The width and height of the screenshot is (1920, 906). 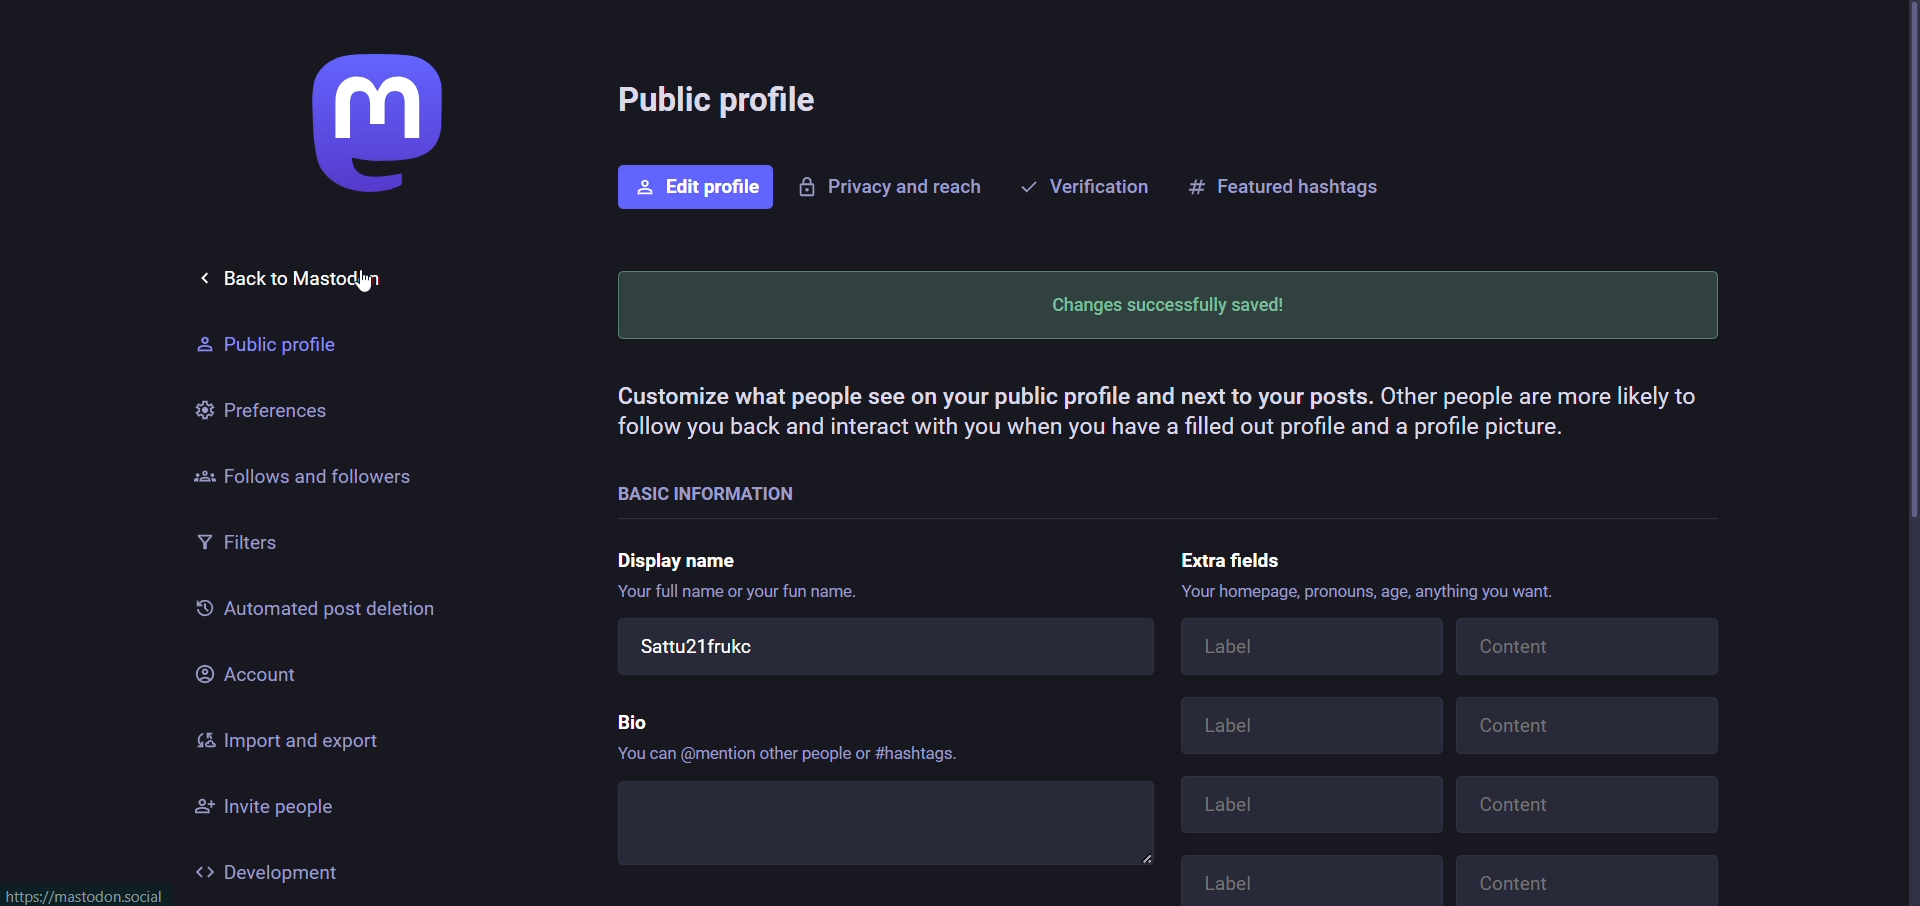 What do you see at coordinates (366, 280) in the screenshot?
I see `cursor` at bounding box center [366, 280].